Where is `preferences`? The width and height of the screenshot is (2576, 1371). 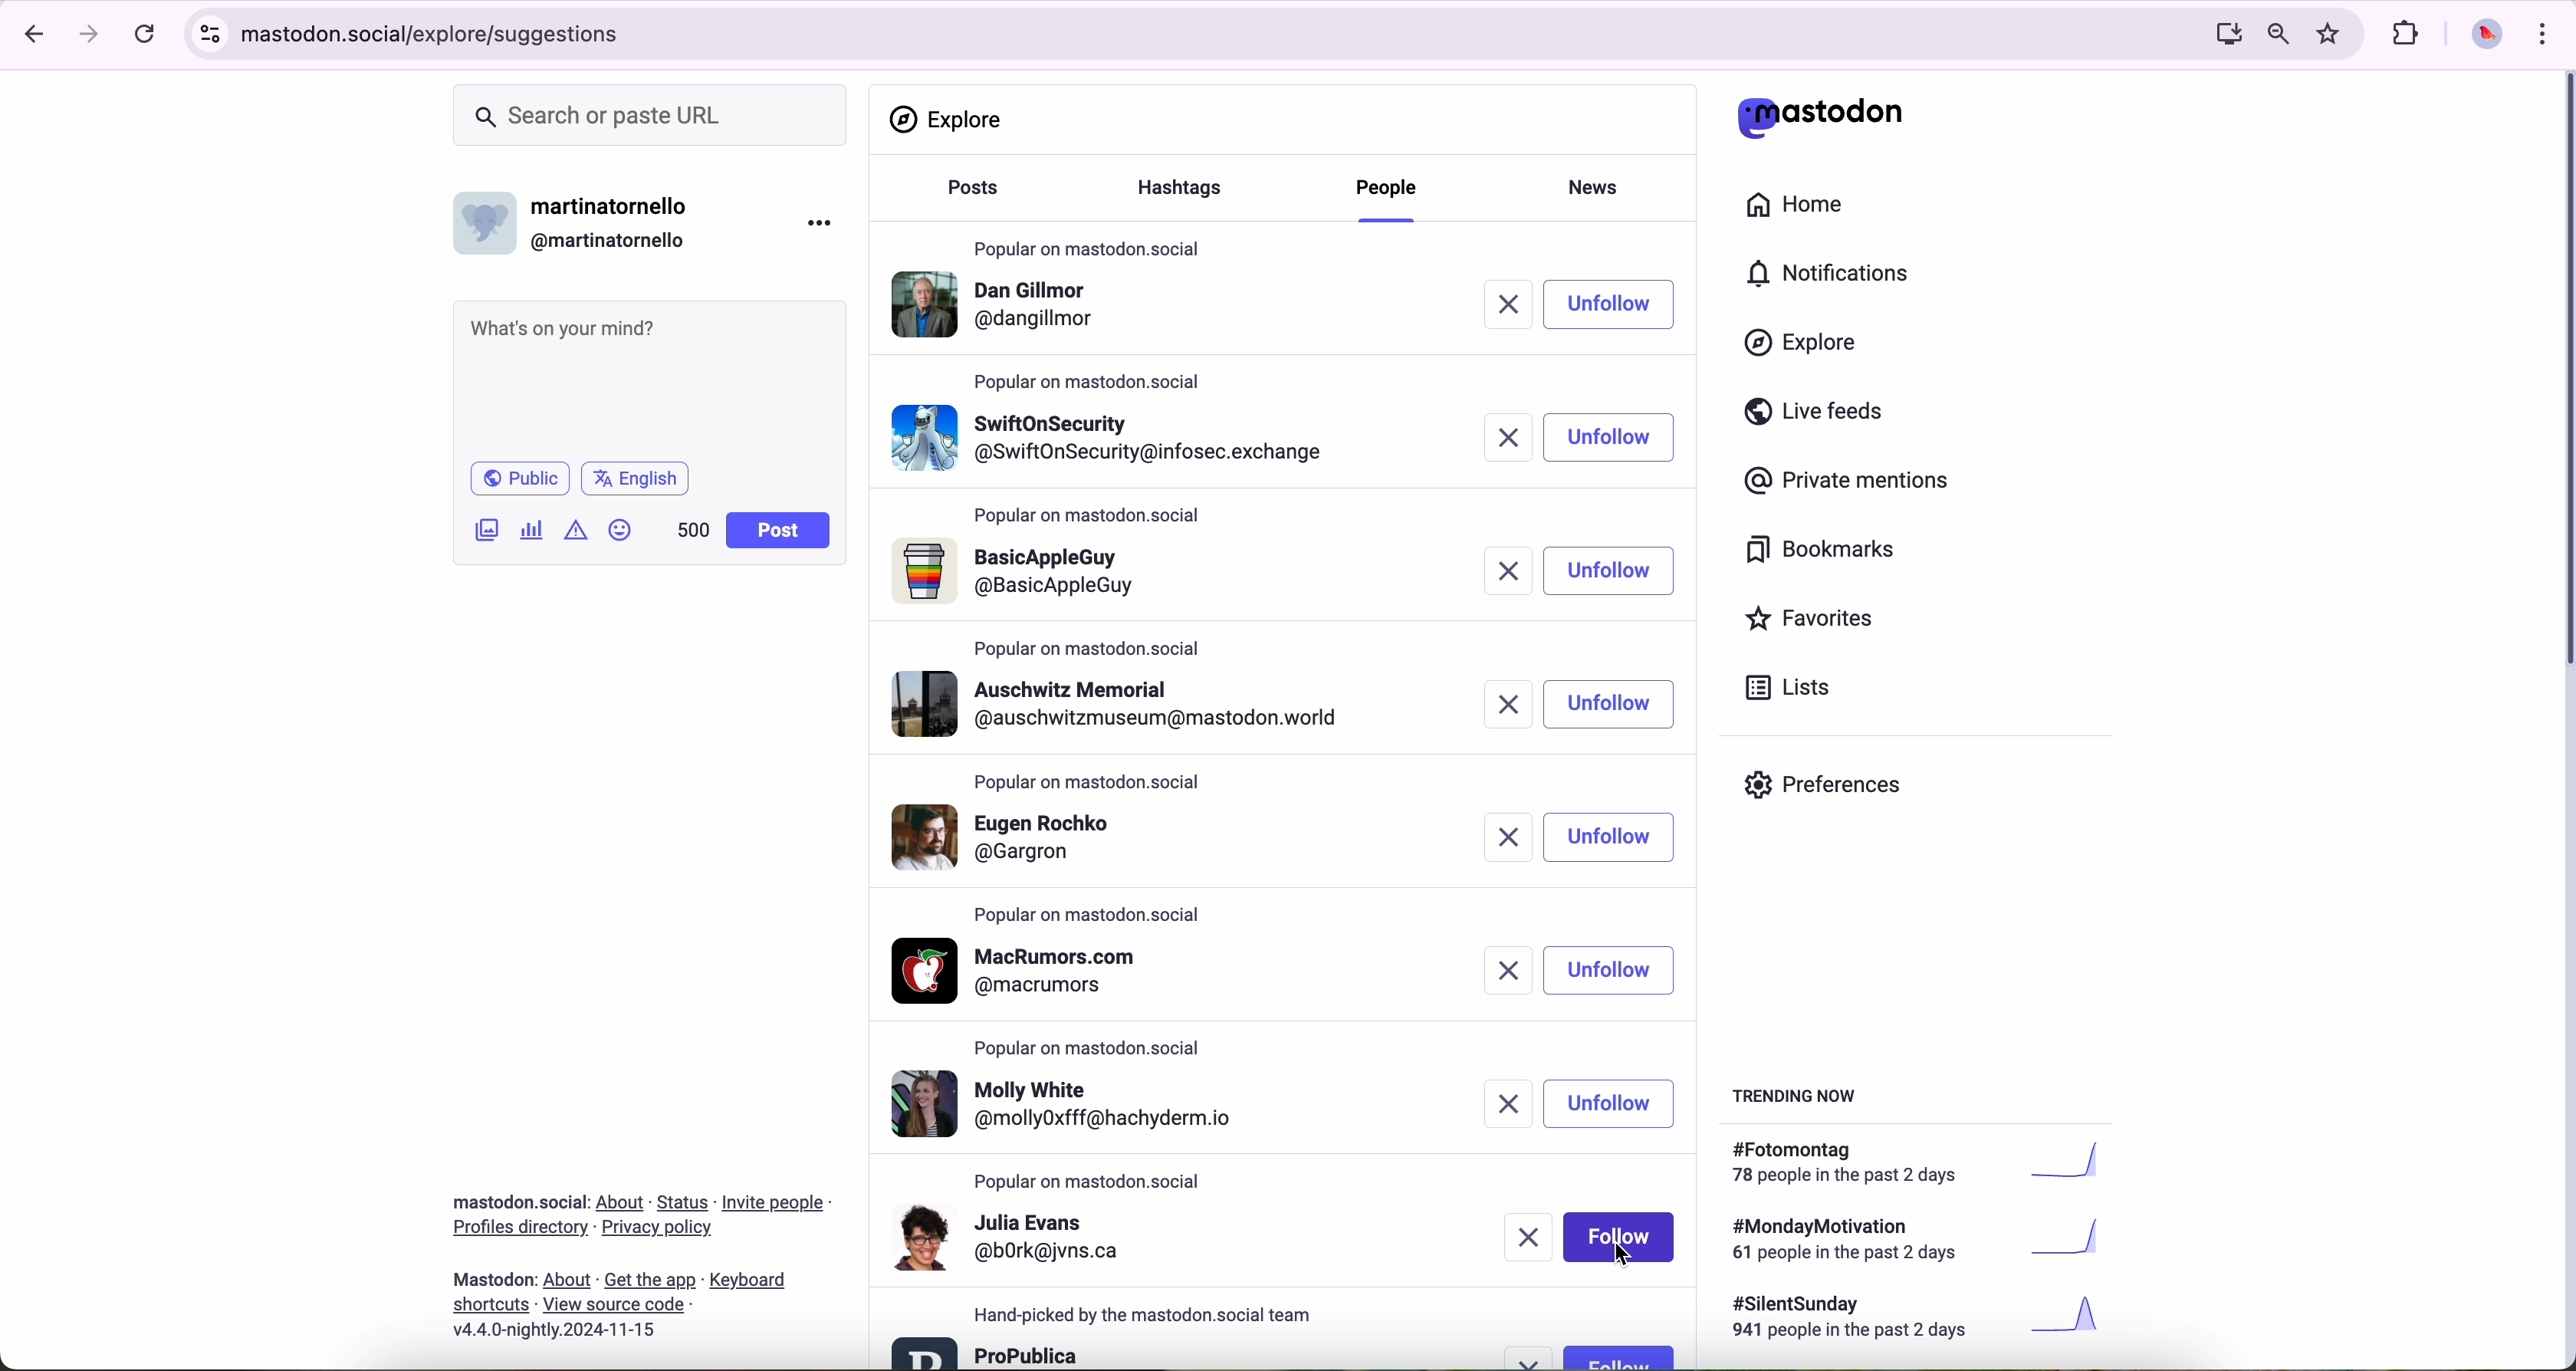 preferences is located at coordinates (1838, 792).